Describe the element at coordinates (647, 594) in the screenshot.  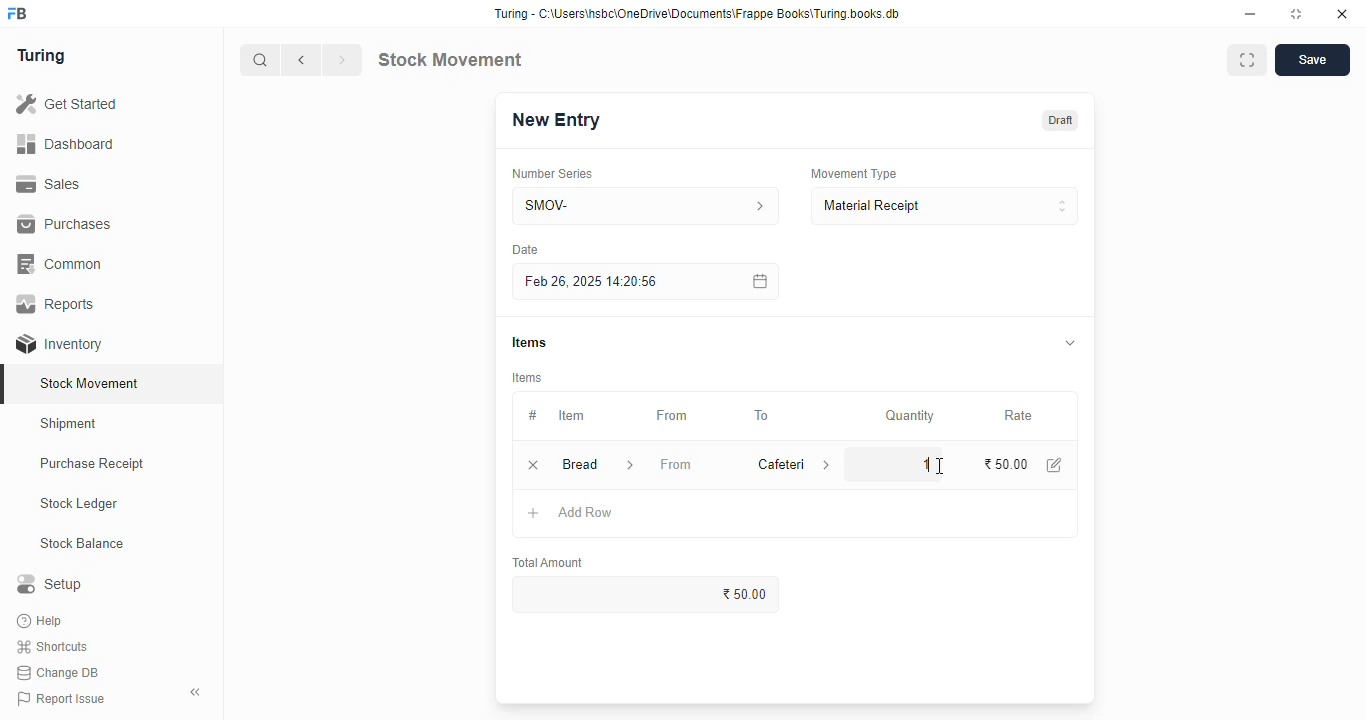
I see `₹50.00` at that location.